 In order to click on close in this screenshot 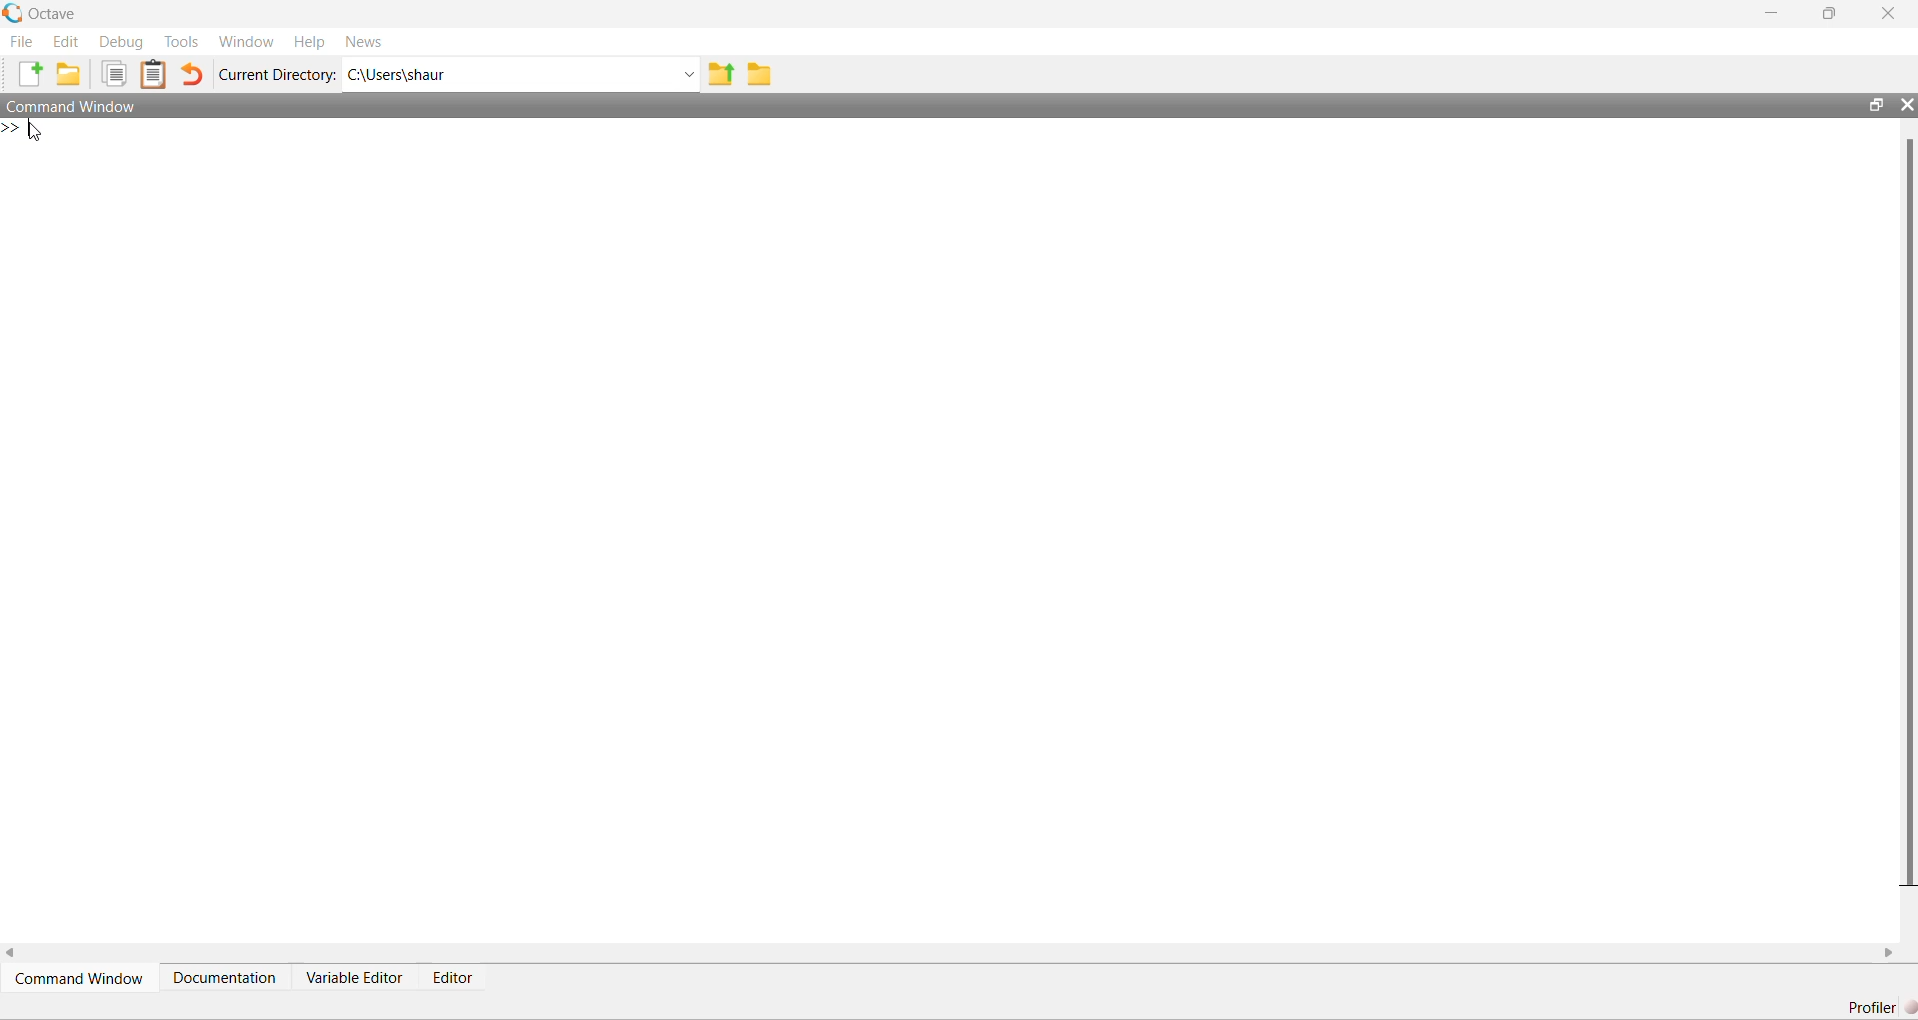, I will do `click(1888, 12)`.